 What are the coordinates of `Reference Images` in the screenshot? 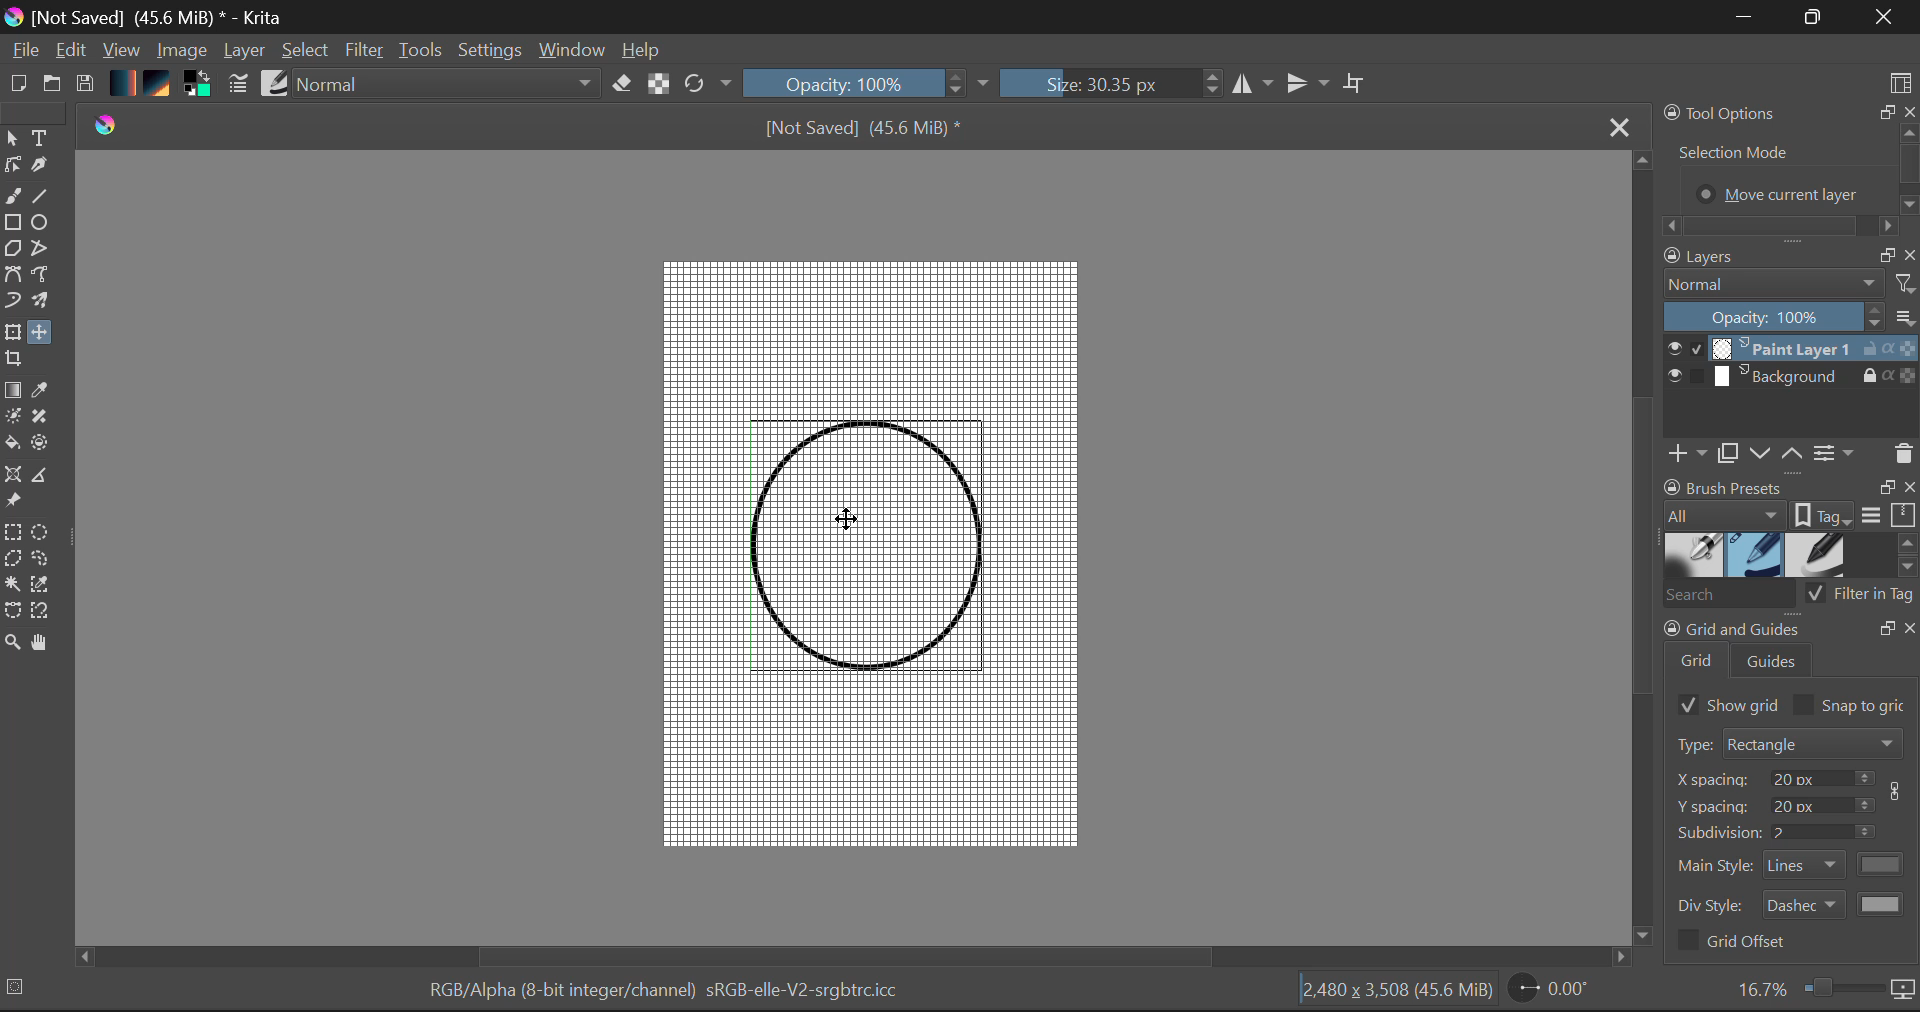 It's located at (13, 502).